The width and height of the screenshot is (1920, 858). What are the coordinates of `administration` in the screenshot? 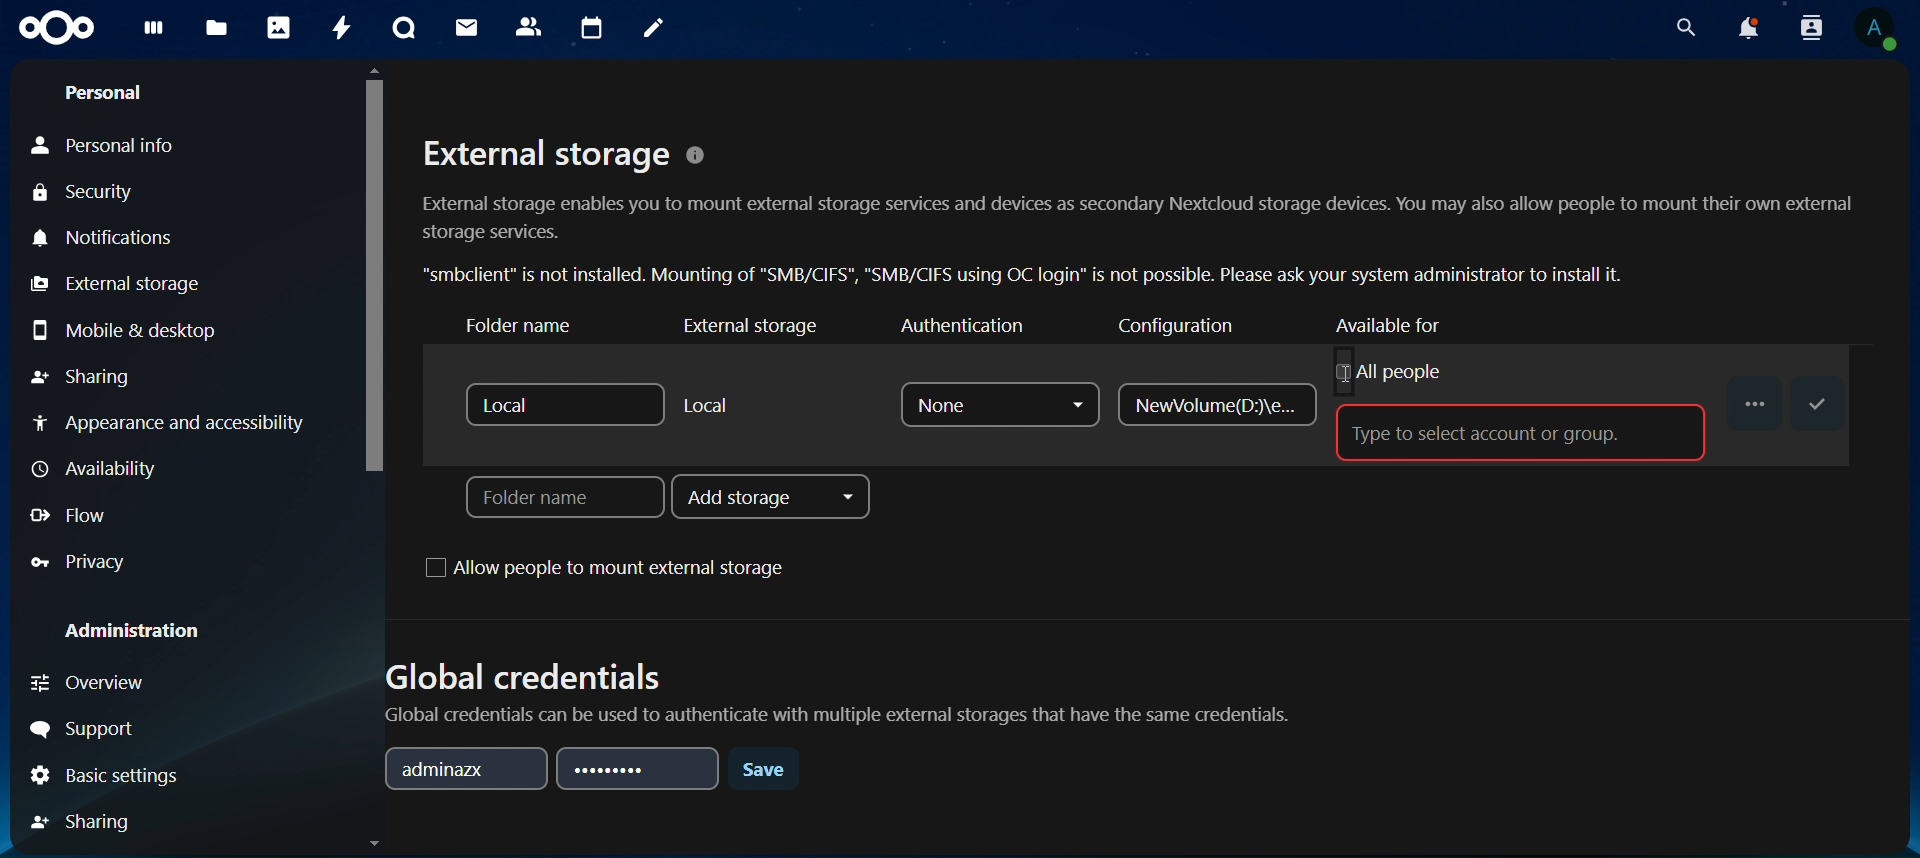 It's located at (134, 633).